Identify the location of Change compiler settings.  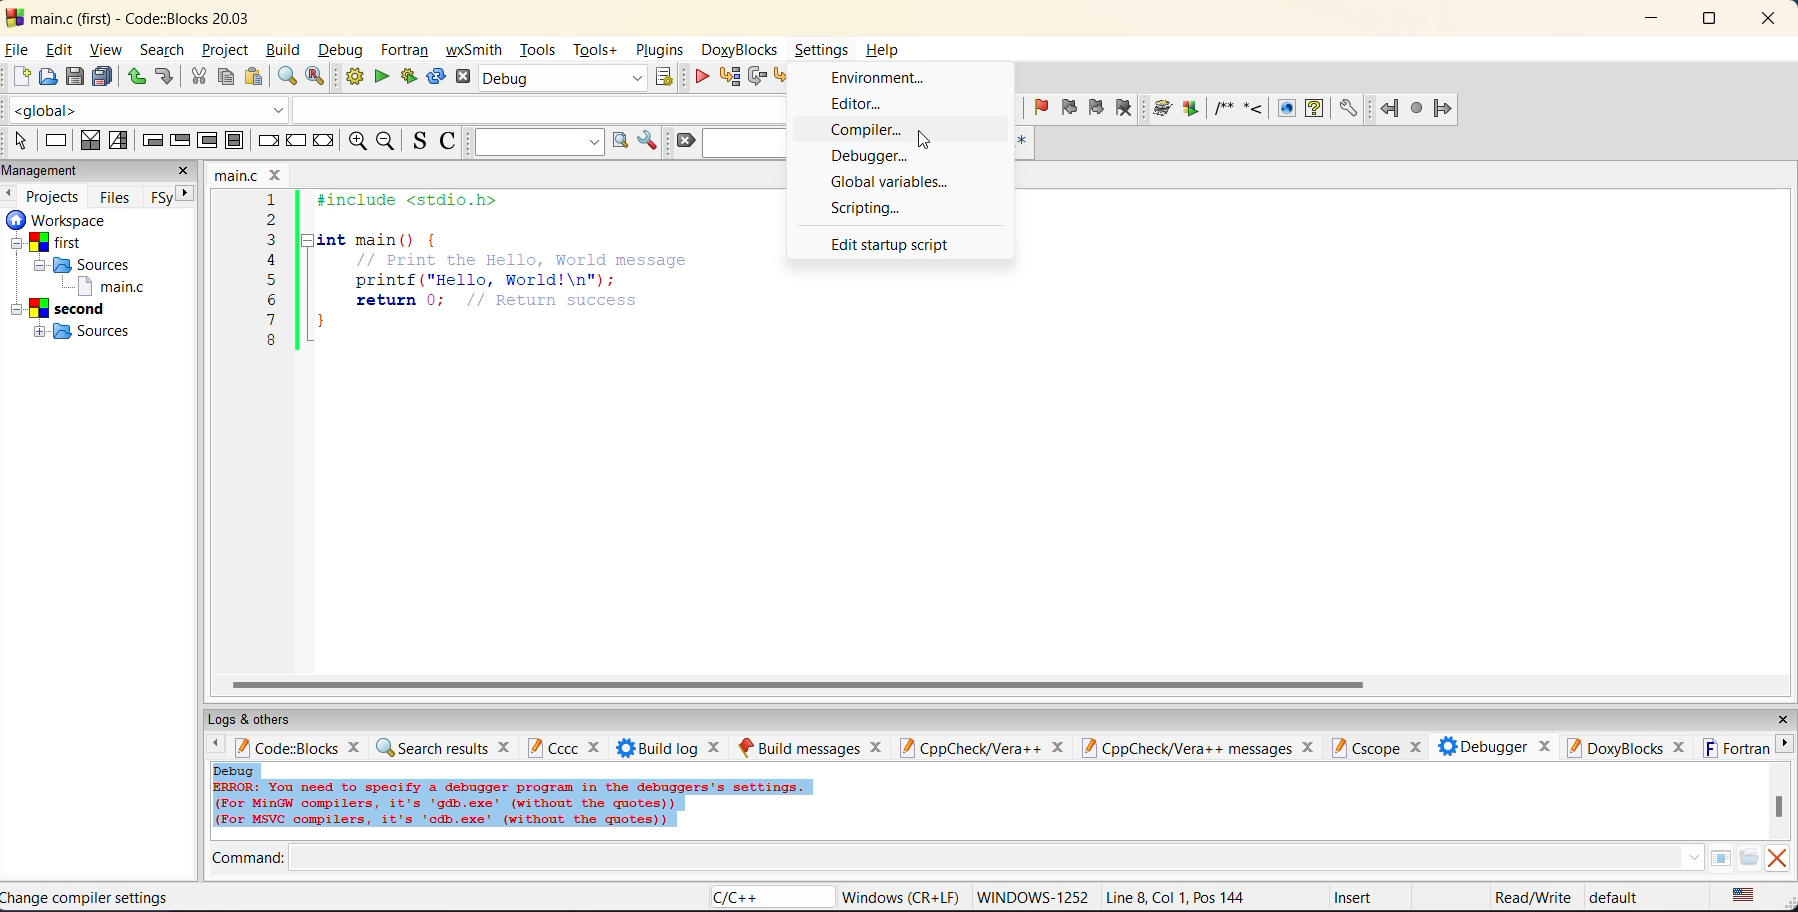
(133, 896).